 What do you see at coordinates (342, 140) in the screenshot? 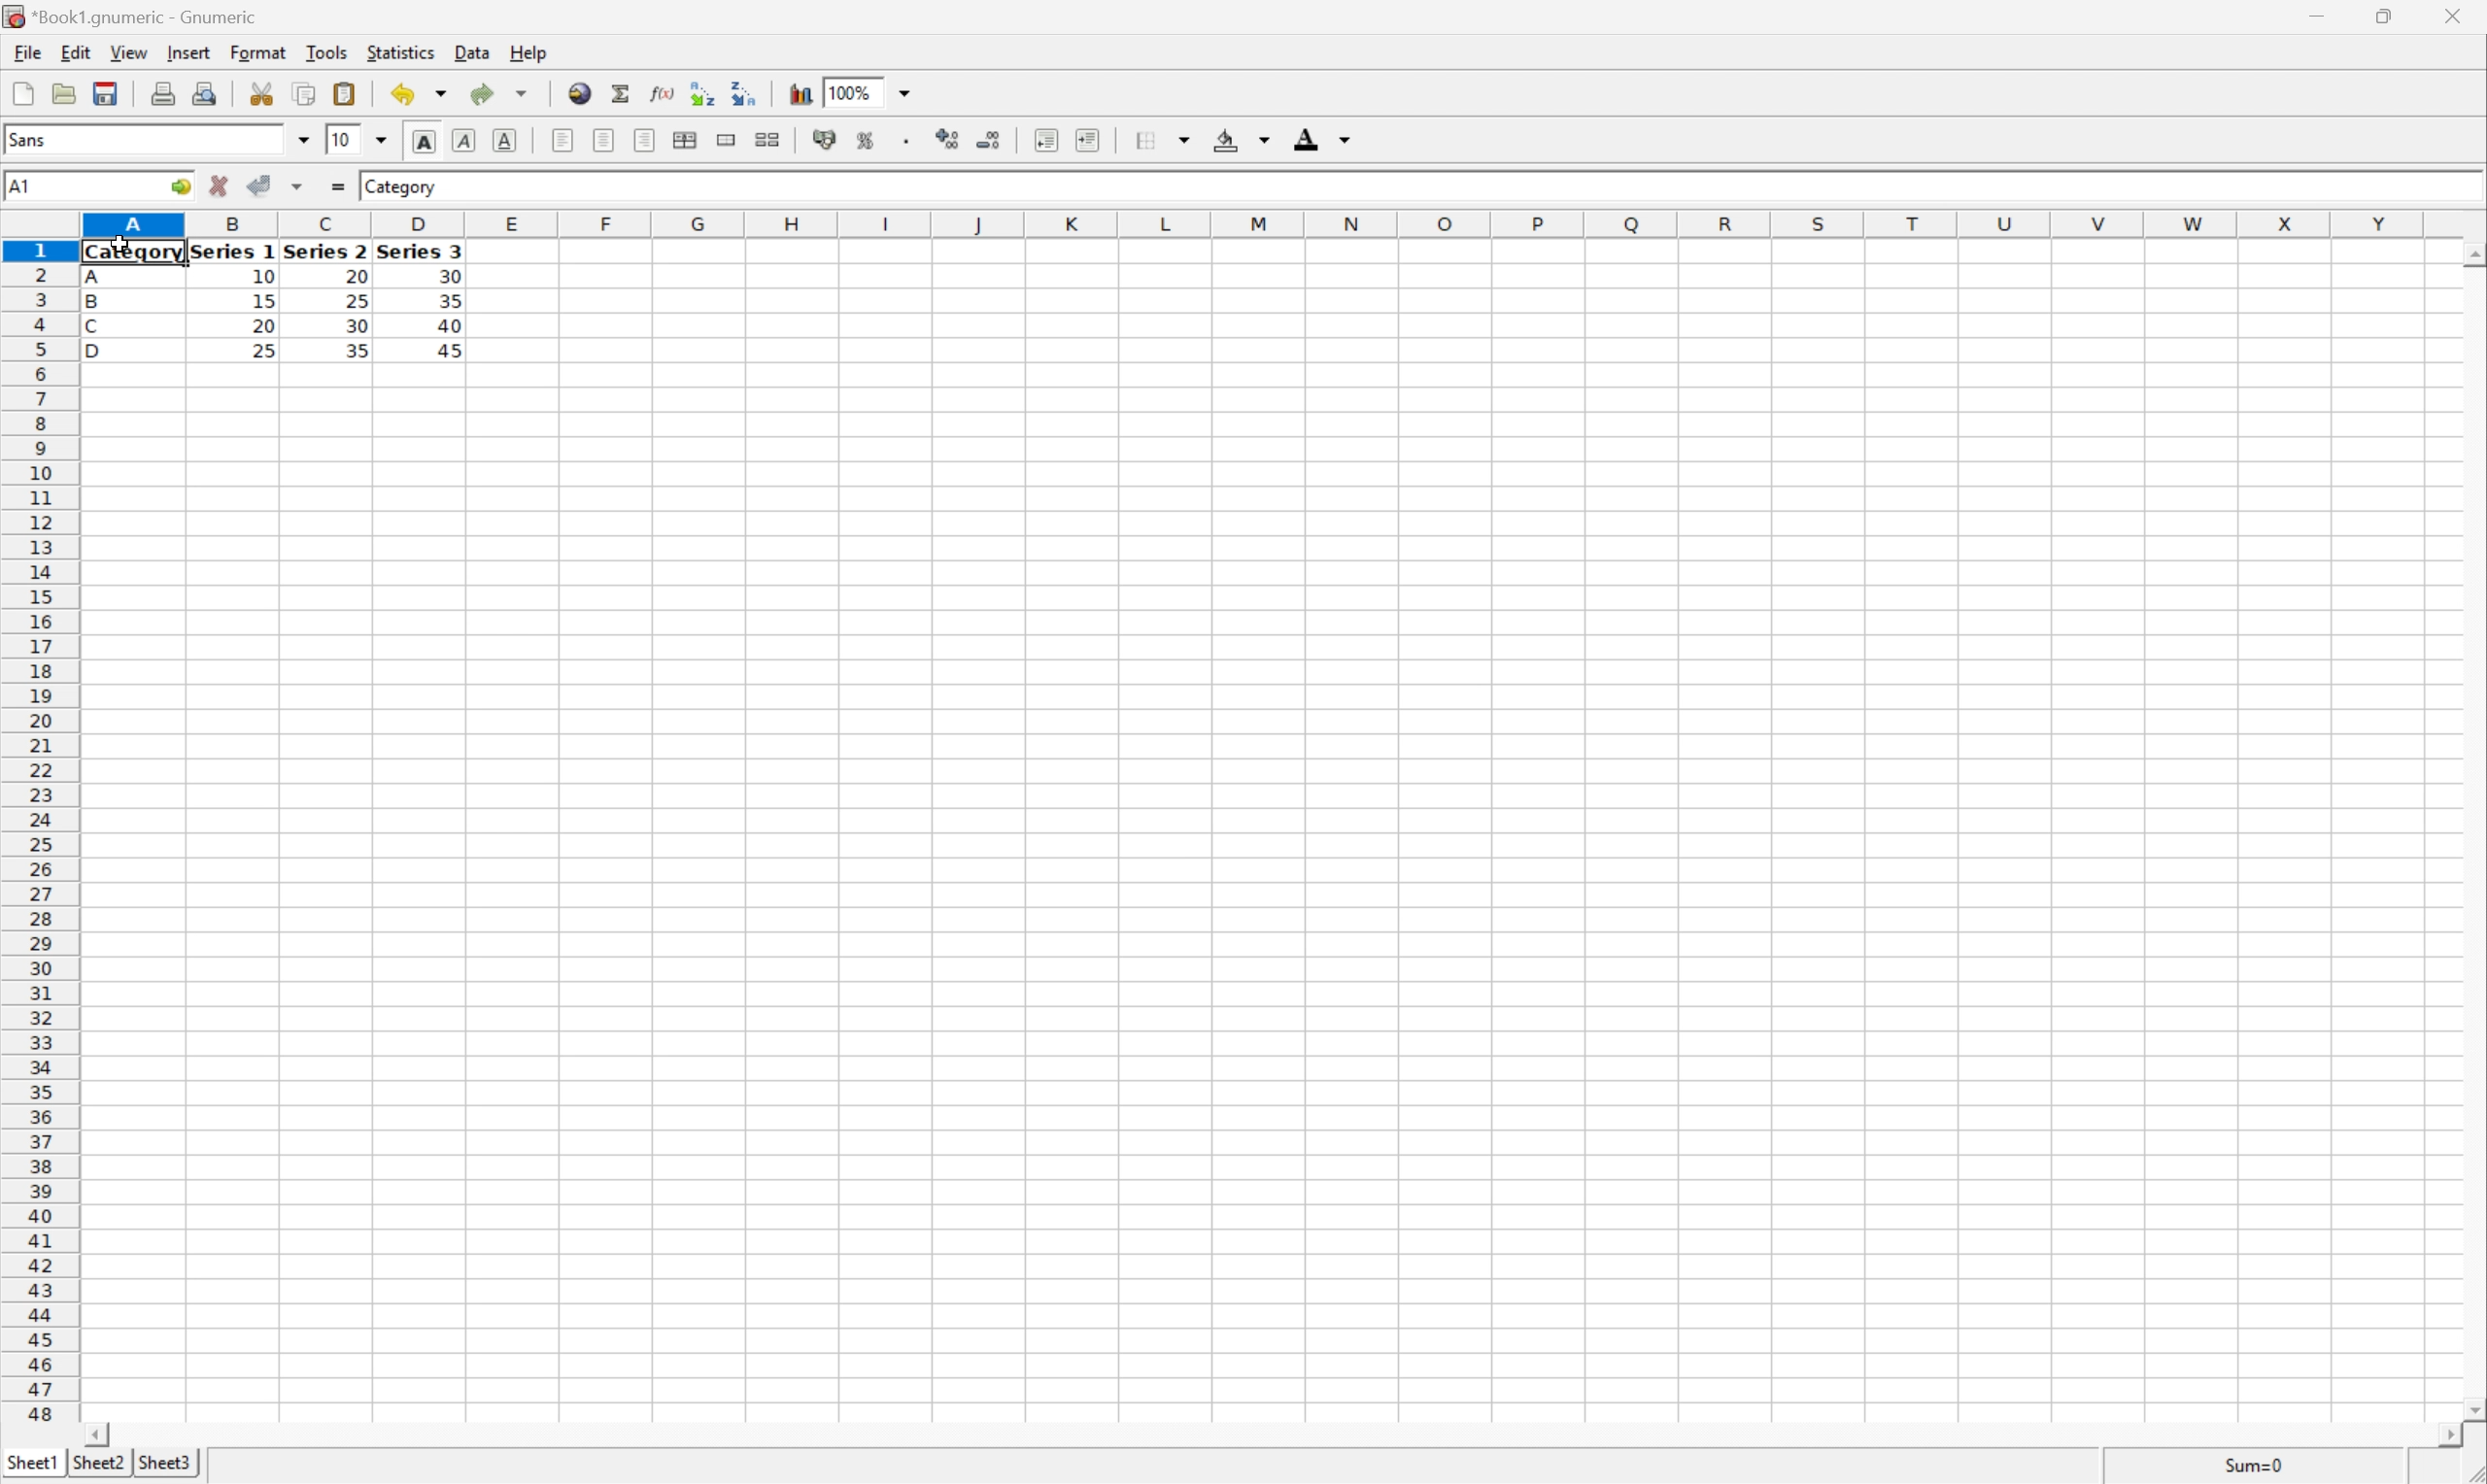
I see `10` at bounding box center [342, 140].